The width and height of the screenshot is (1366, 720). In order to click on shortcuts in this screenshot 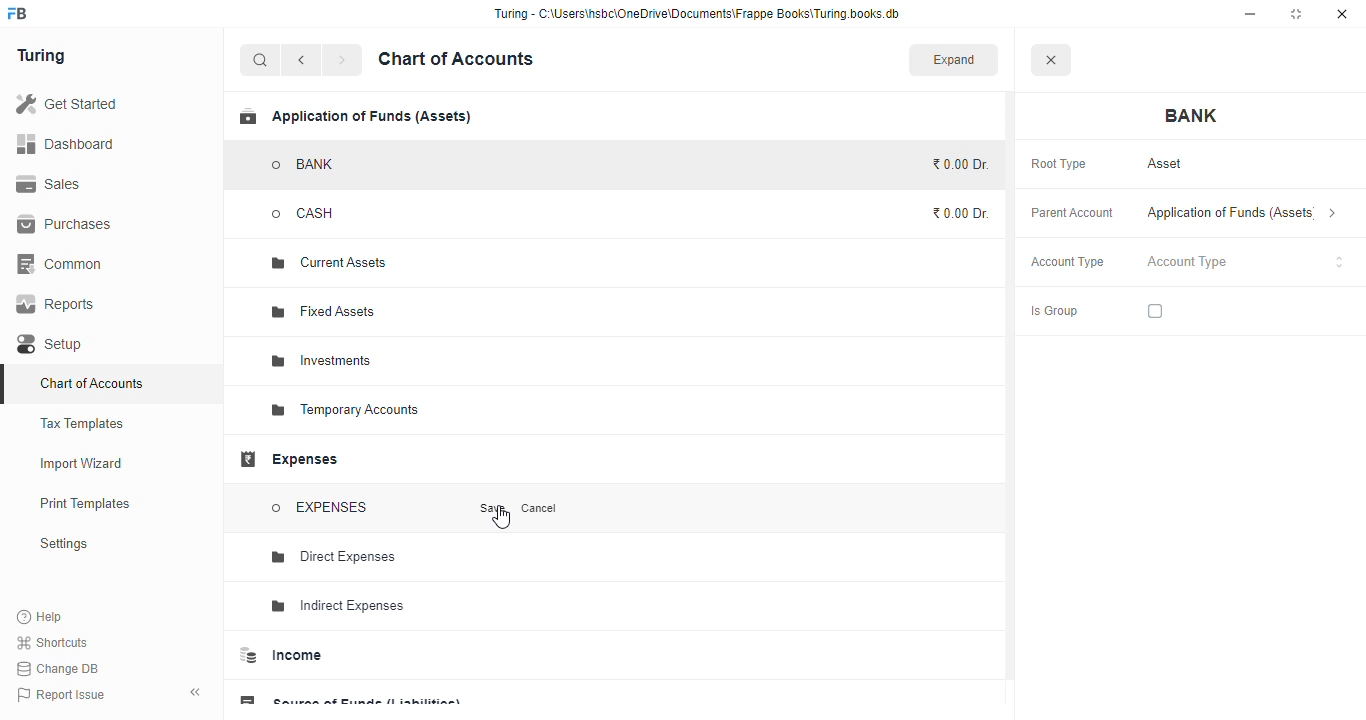, I will do `click(53, 642)`.